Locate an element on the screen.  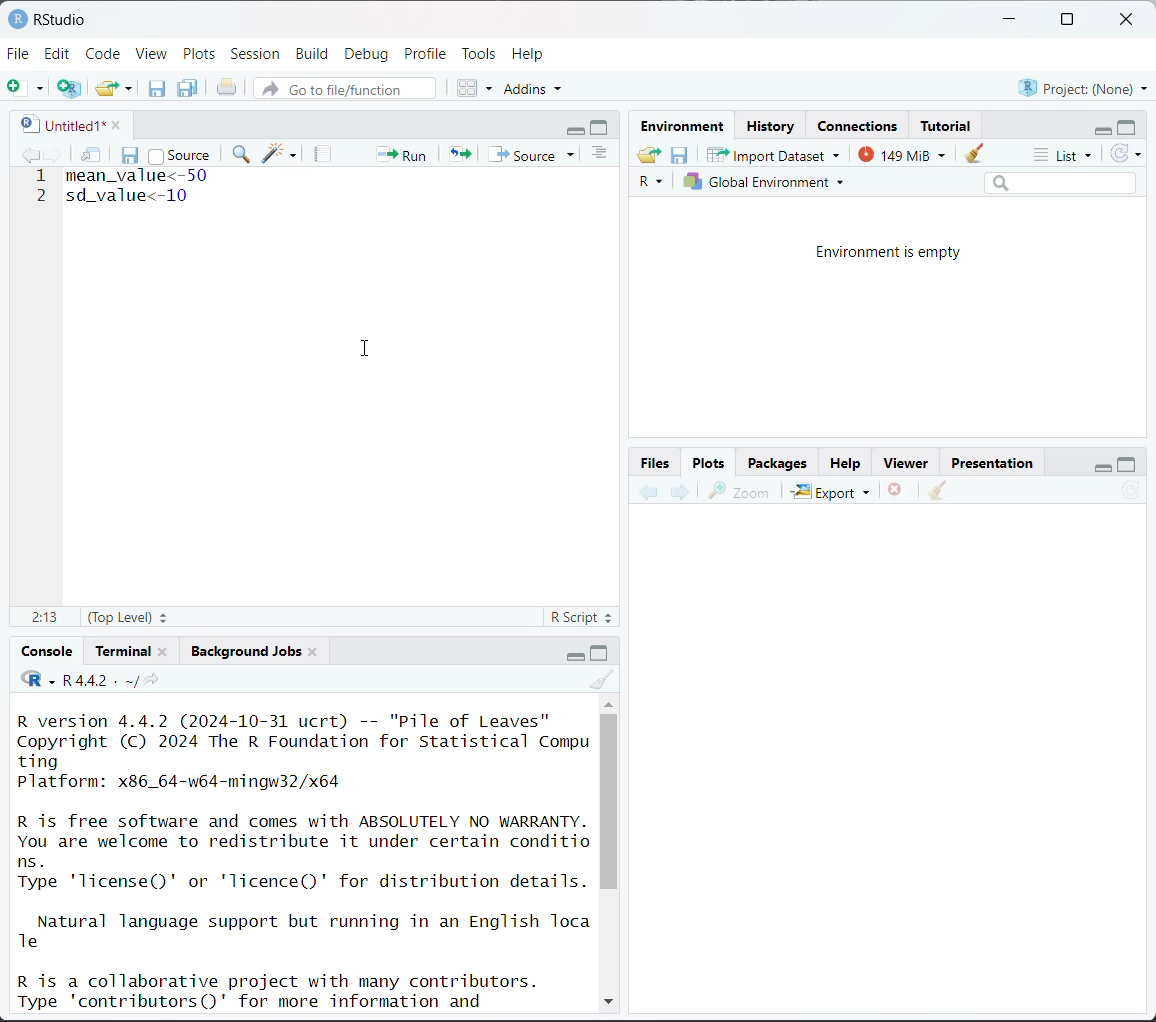
close is located at coordinates (313, 650).